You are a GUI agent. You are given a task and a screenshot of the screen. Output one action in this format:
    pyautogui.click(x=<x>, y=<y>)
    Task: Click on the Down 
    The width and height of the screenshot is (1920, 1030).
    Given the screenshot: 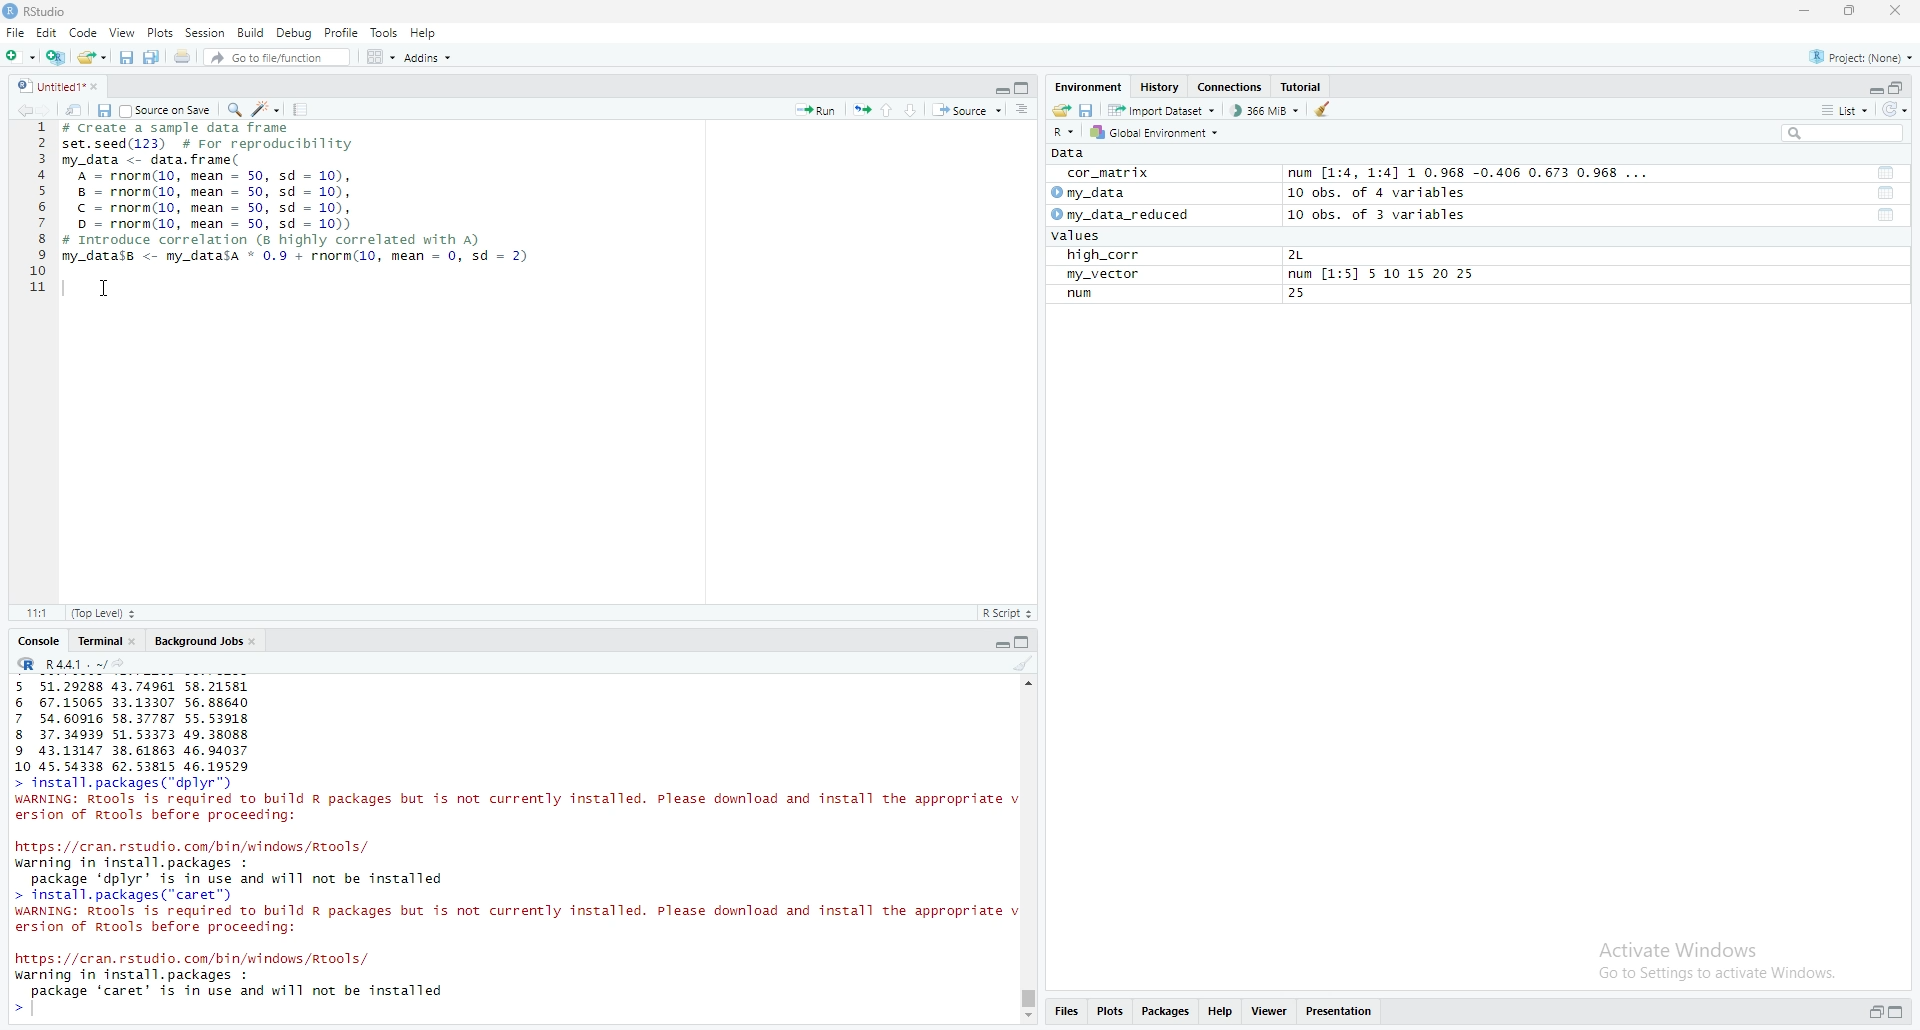 What is the action you would take?
    pyautogui.click(x=911, y=110)
    